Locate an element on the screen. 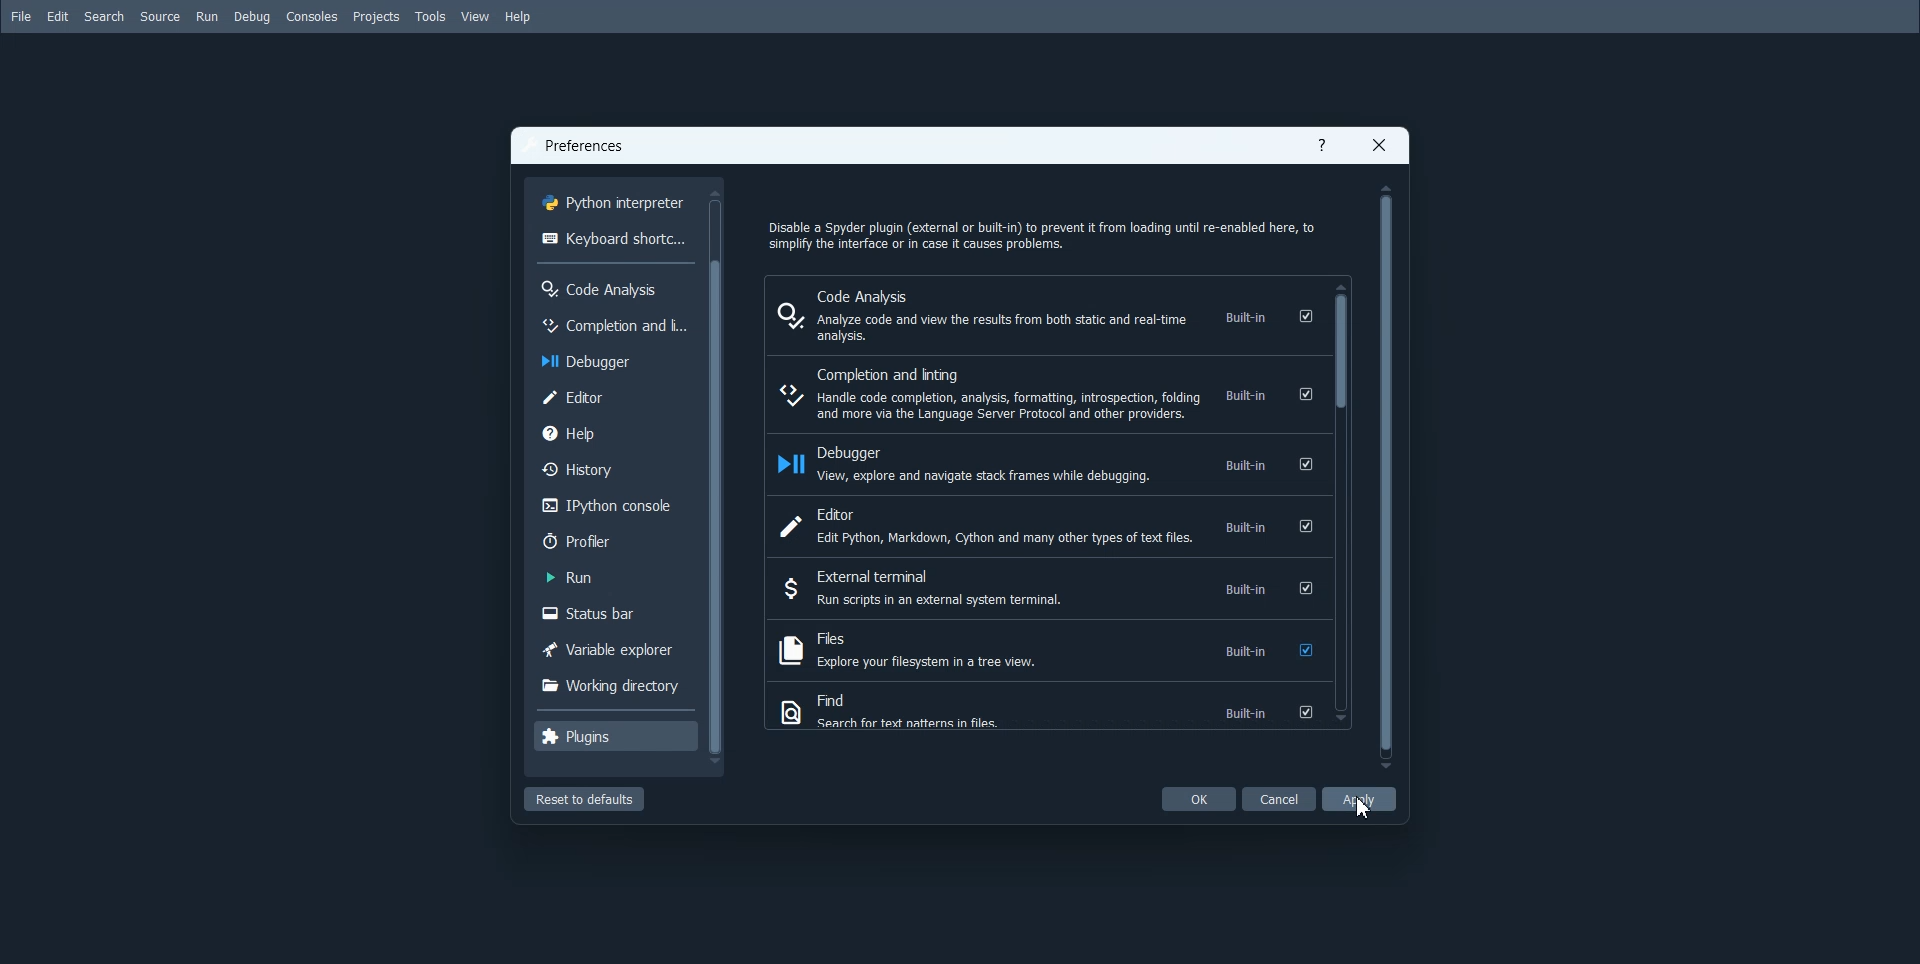 Image resolution: width=1920 pixels, height=964 pixels. Vertical scroll bar is located at coordinates (720, 478).